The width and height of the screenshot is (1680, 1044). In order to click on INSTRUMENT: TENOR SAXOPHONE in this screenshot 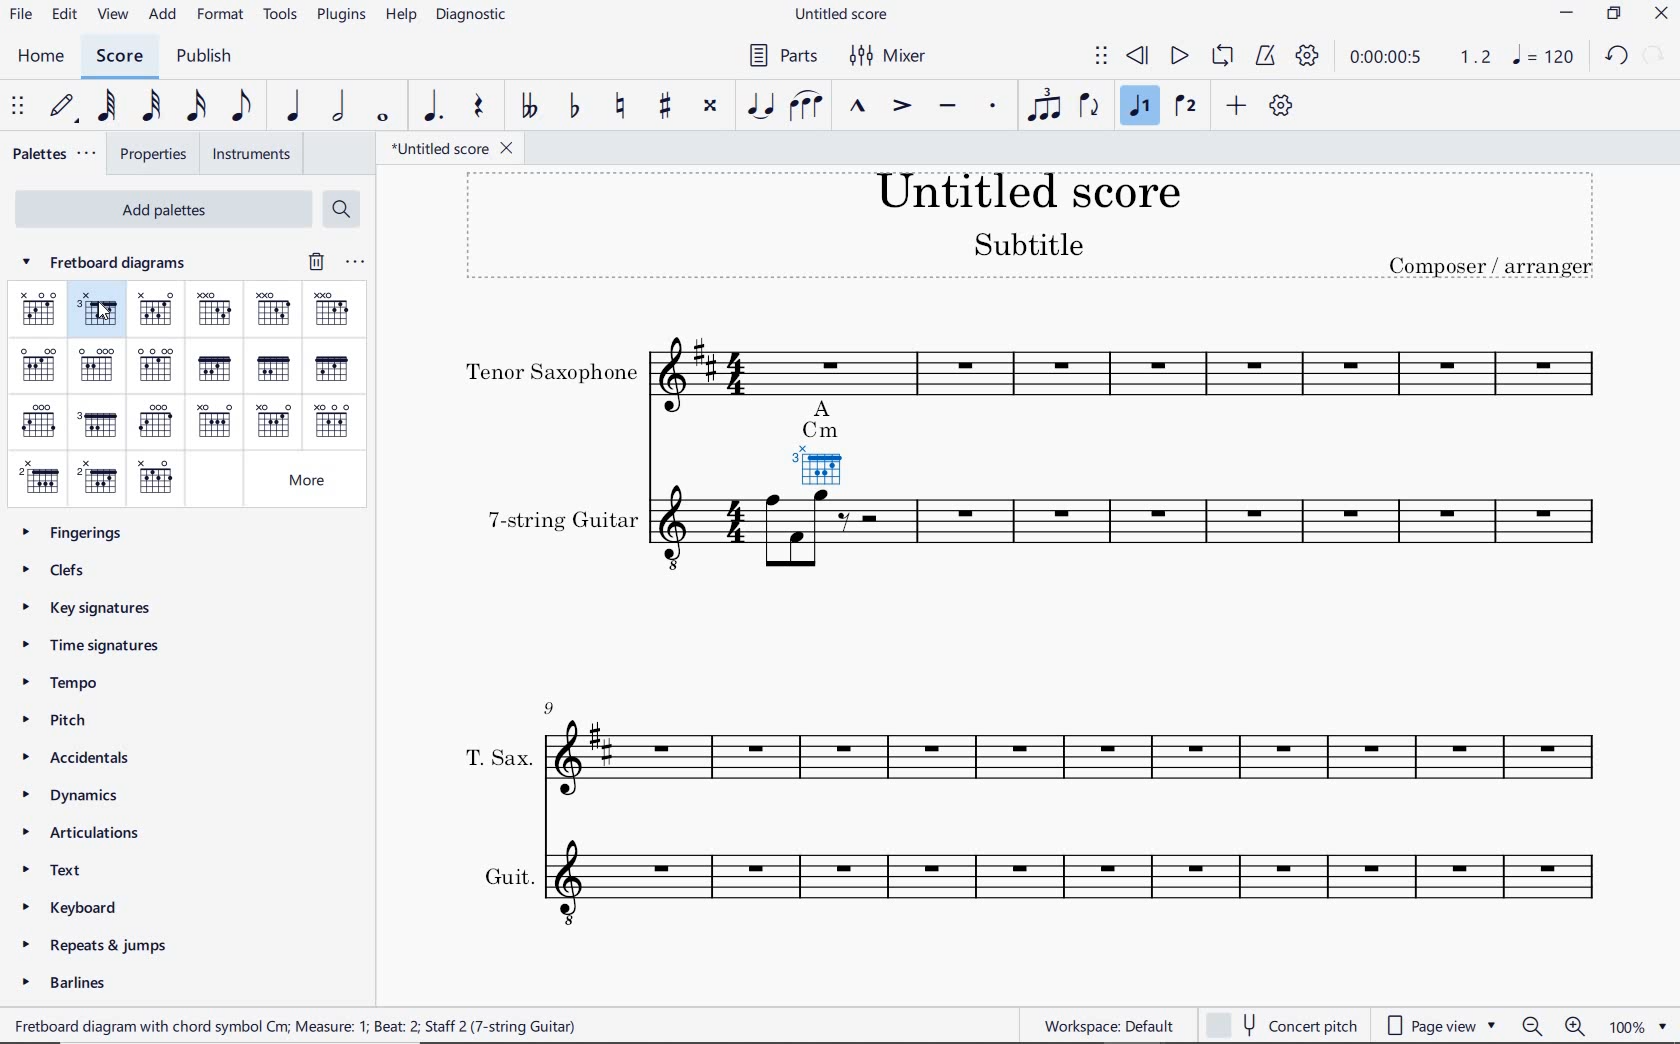, I will do `click(1041, 362)`.